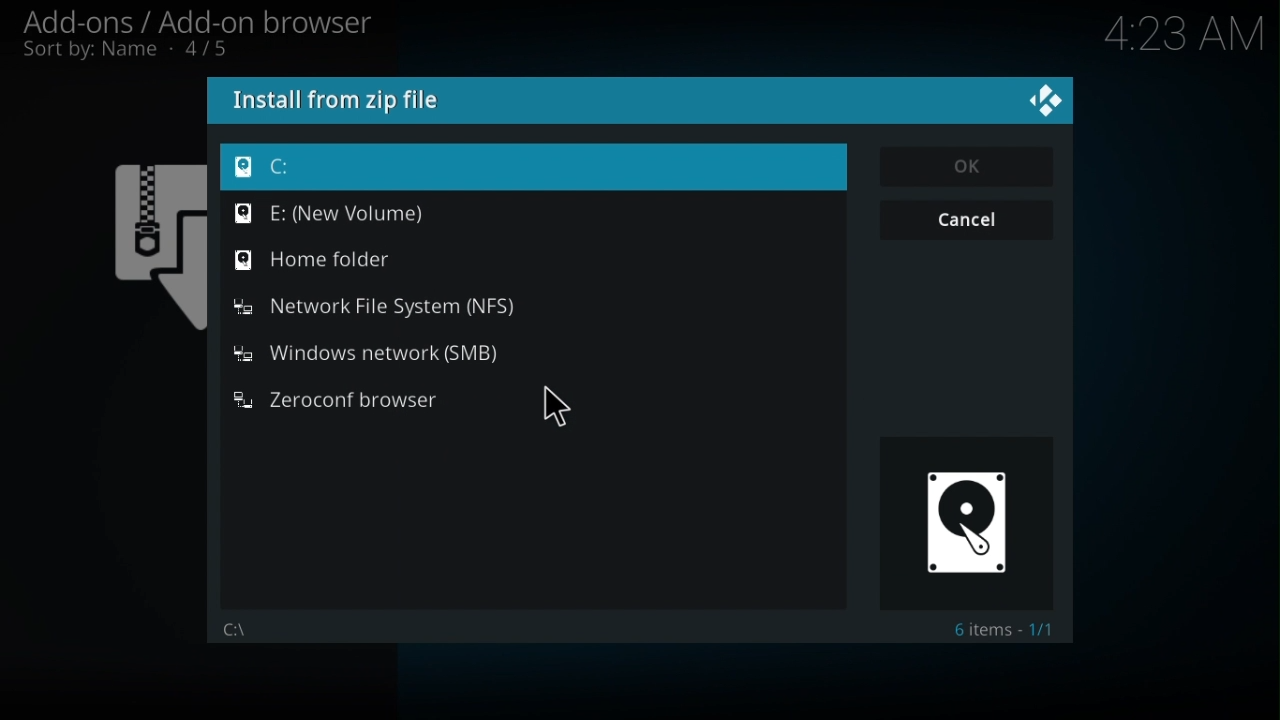  What do you see at coordinates (967, 221) in the screenshot?
I see `Cancel` at bounding box center [967, 221].